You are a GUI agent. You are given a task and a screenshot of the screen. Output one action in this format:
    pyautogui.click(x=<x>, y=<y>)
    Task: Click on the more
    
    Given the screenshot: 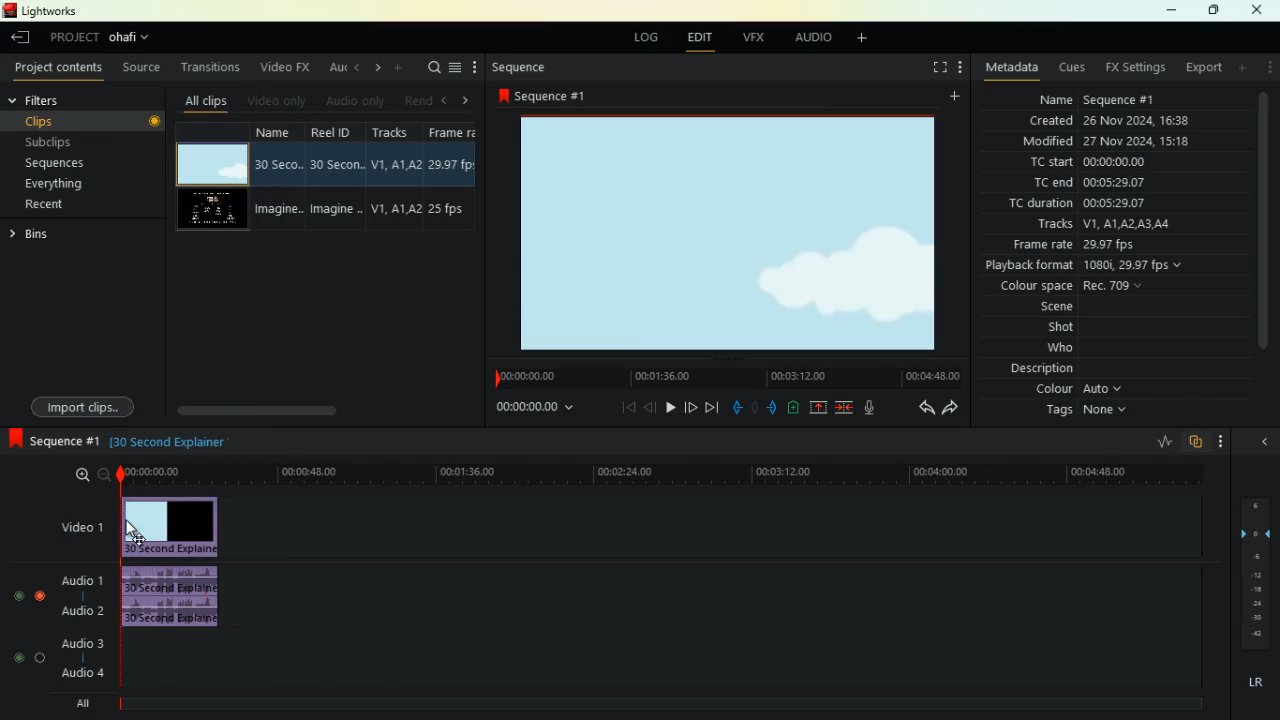 What is the action you would take?
    pyautogui.click(x=958, y=69)
    